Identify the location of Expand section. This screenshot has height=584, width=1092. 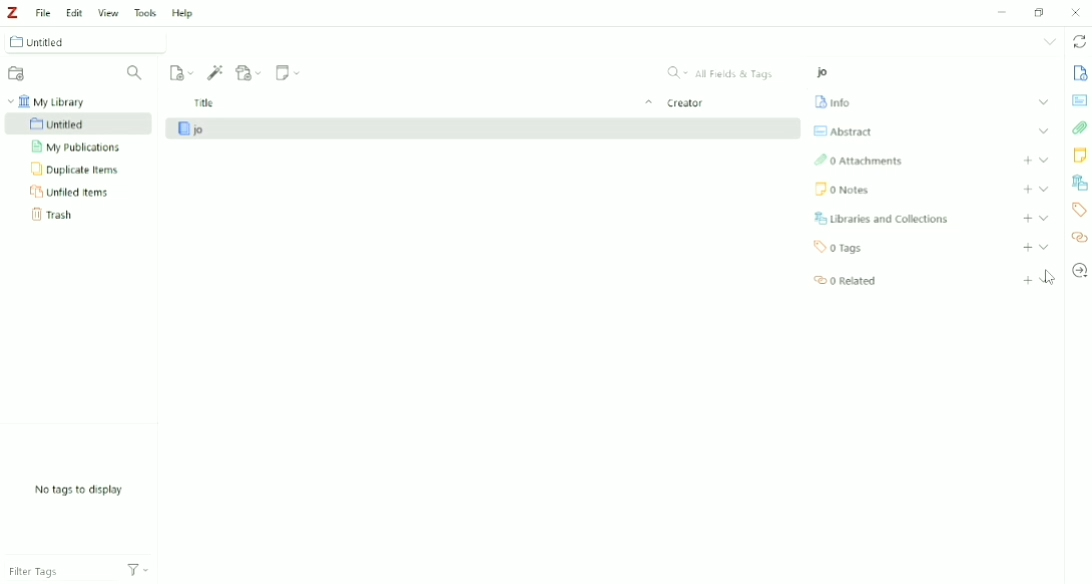
(1044, 189).